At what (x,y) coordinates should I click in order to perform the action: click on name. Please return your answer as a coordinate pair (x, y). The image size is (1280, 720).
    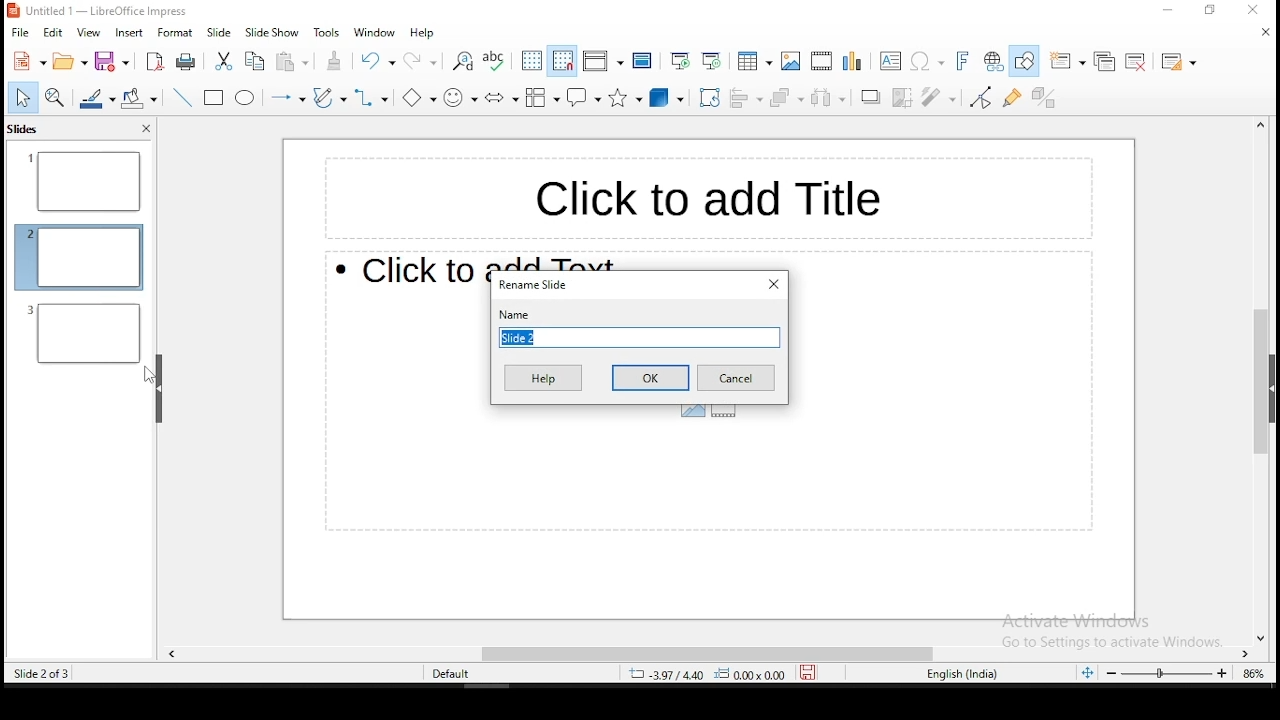
    Looking at the image, I should click on (515, 315).